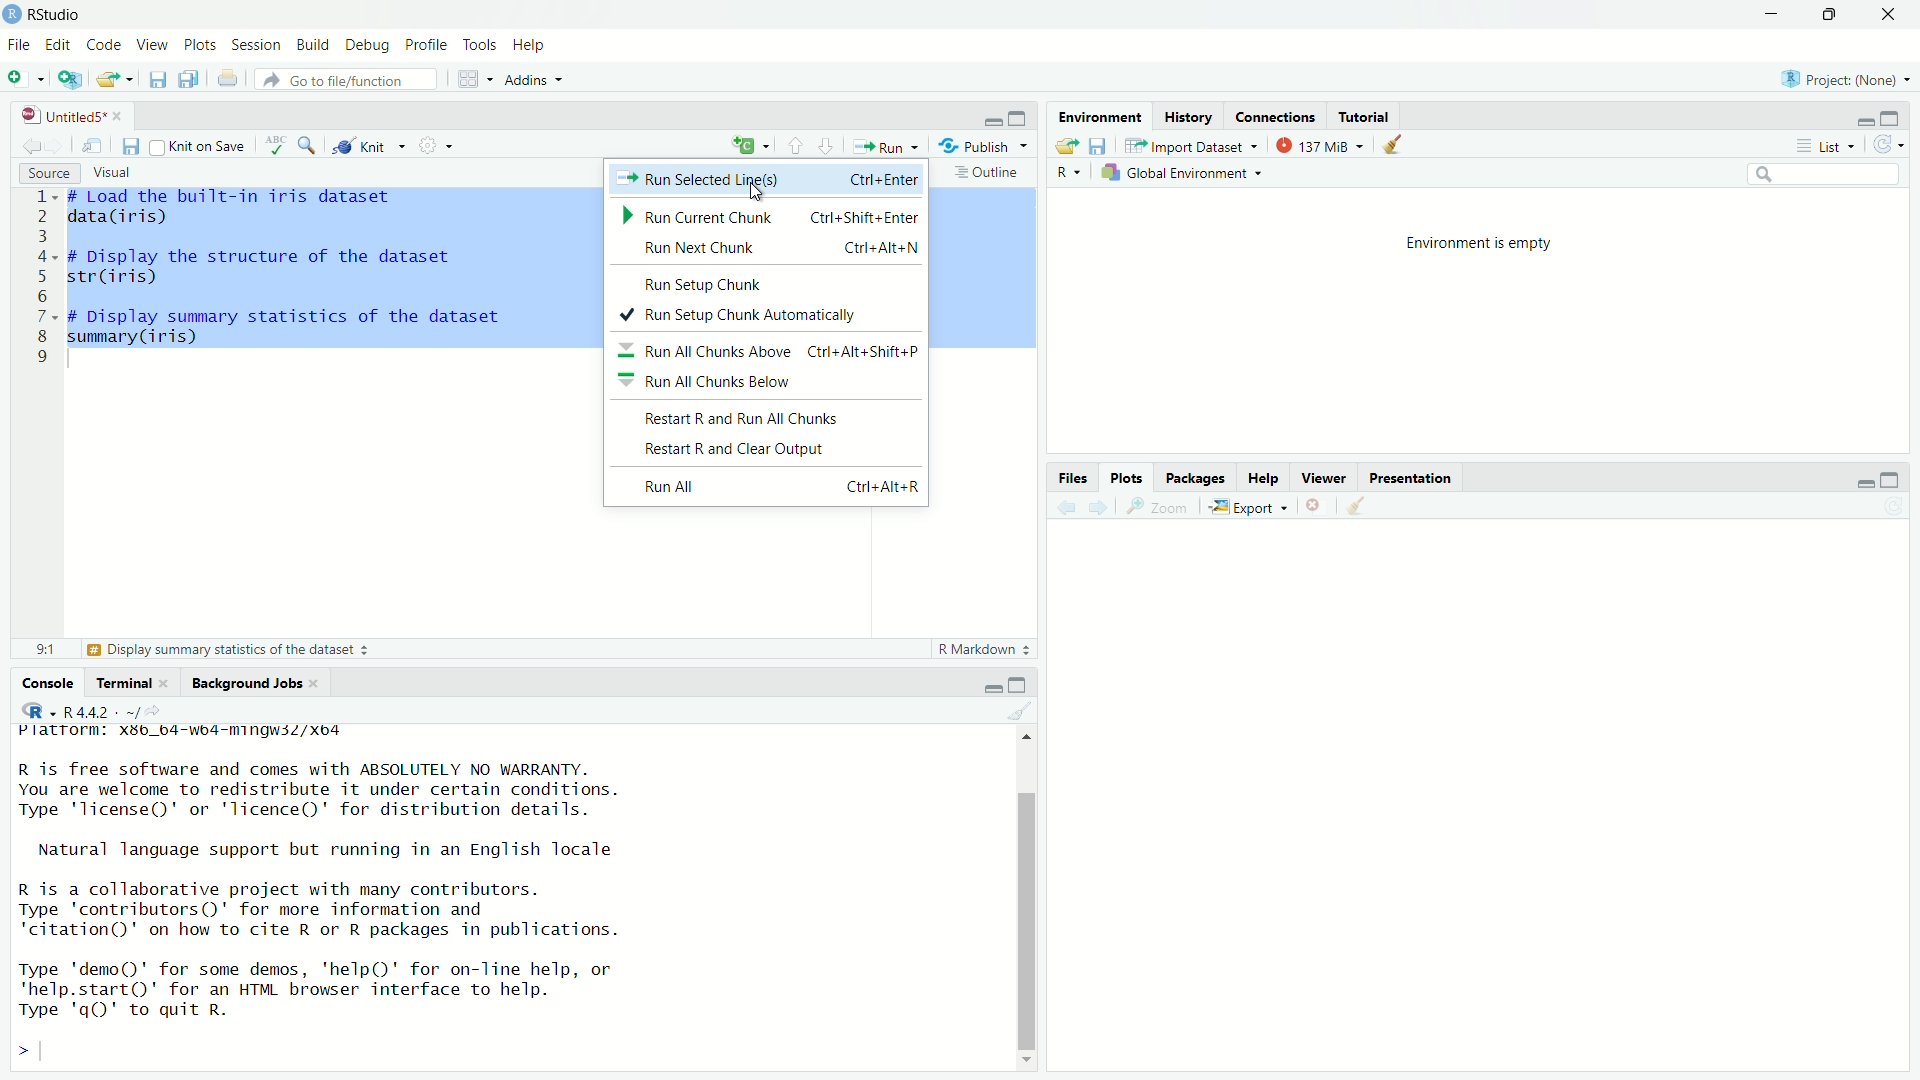 The height and width of the screenshot is (1080, 1920). What do you see at coordinates (1021, 684) in the screenshot?
I see `Full Height` at bounding box center [1021, 684].